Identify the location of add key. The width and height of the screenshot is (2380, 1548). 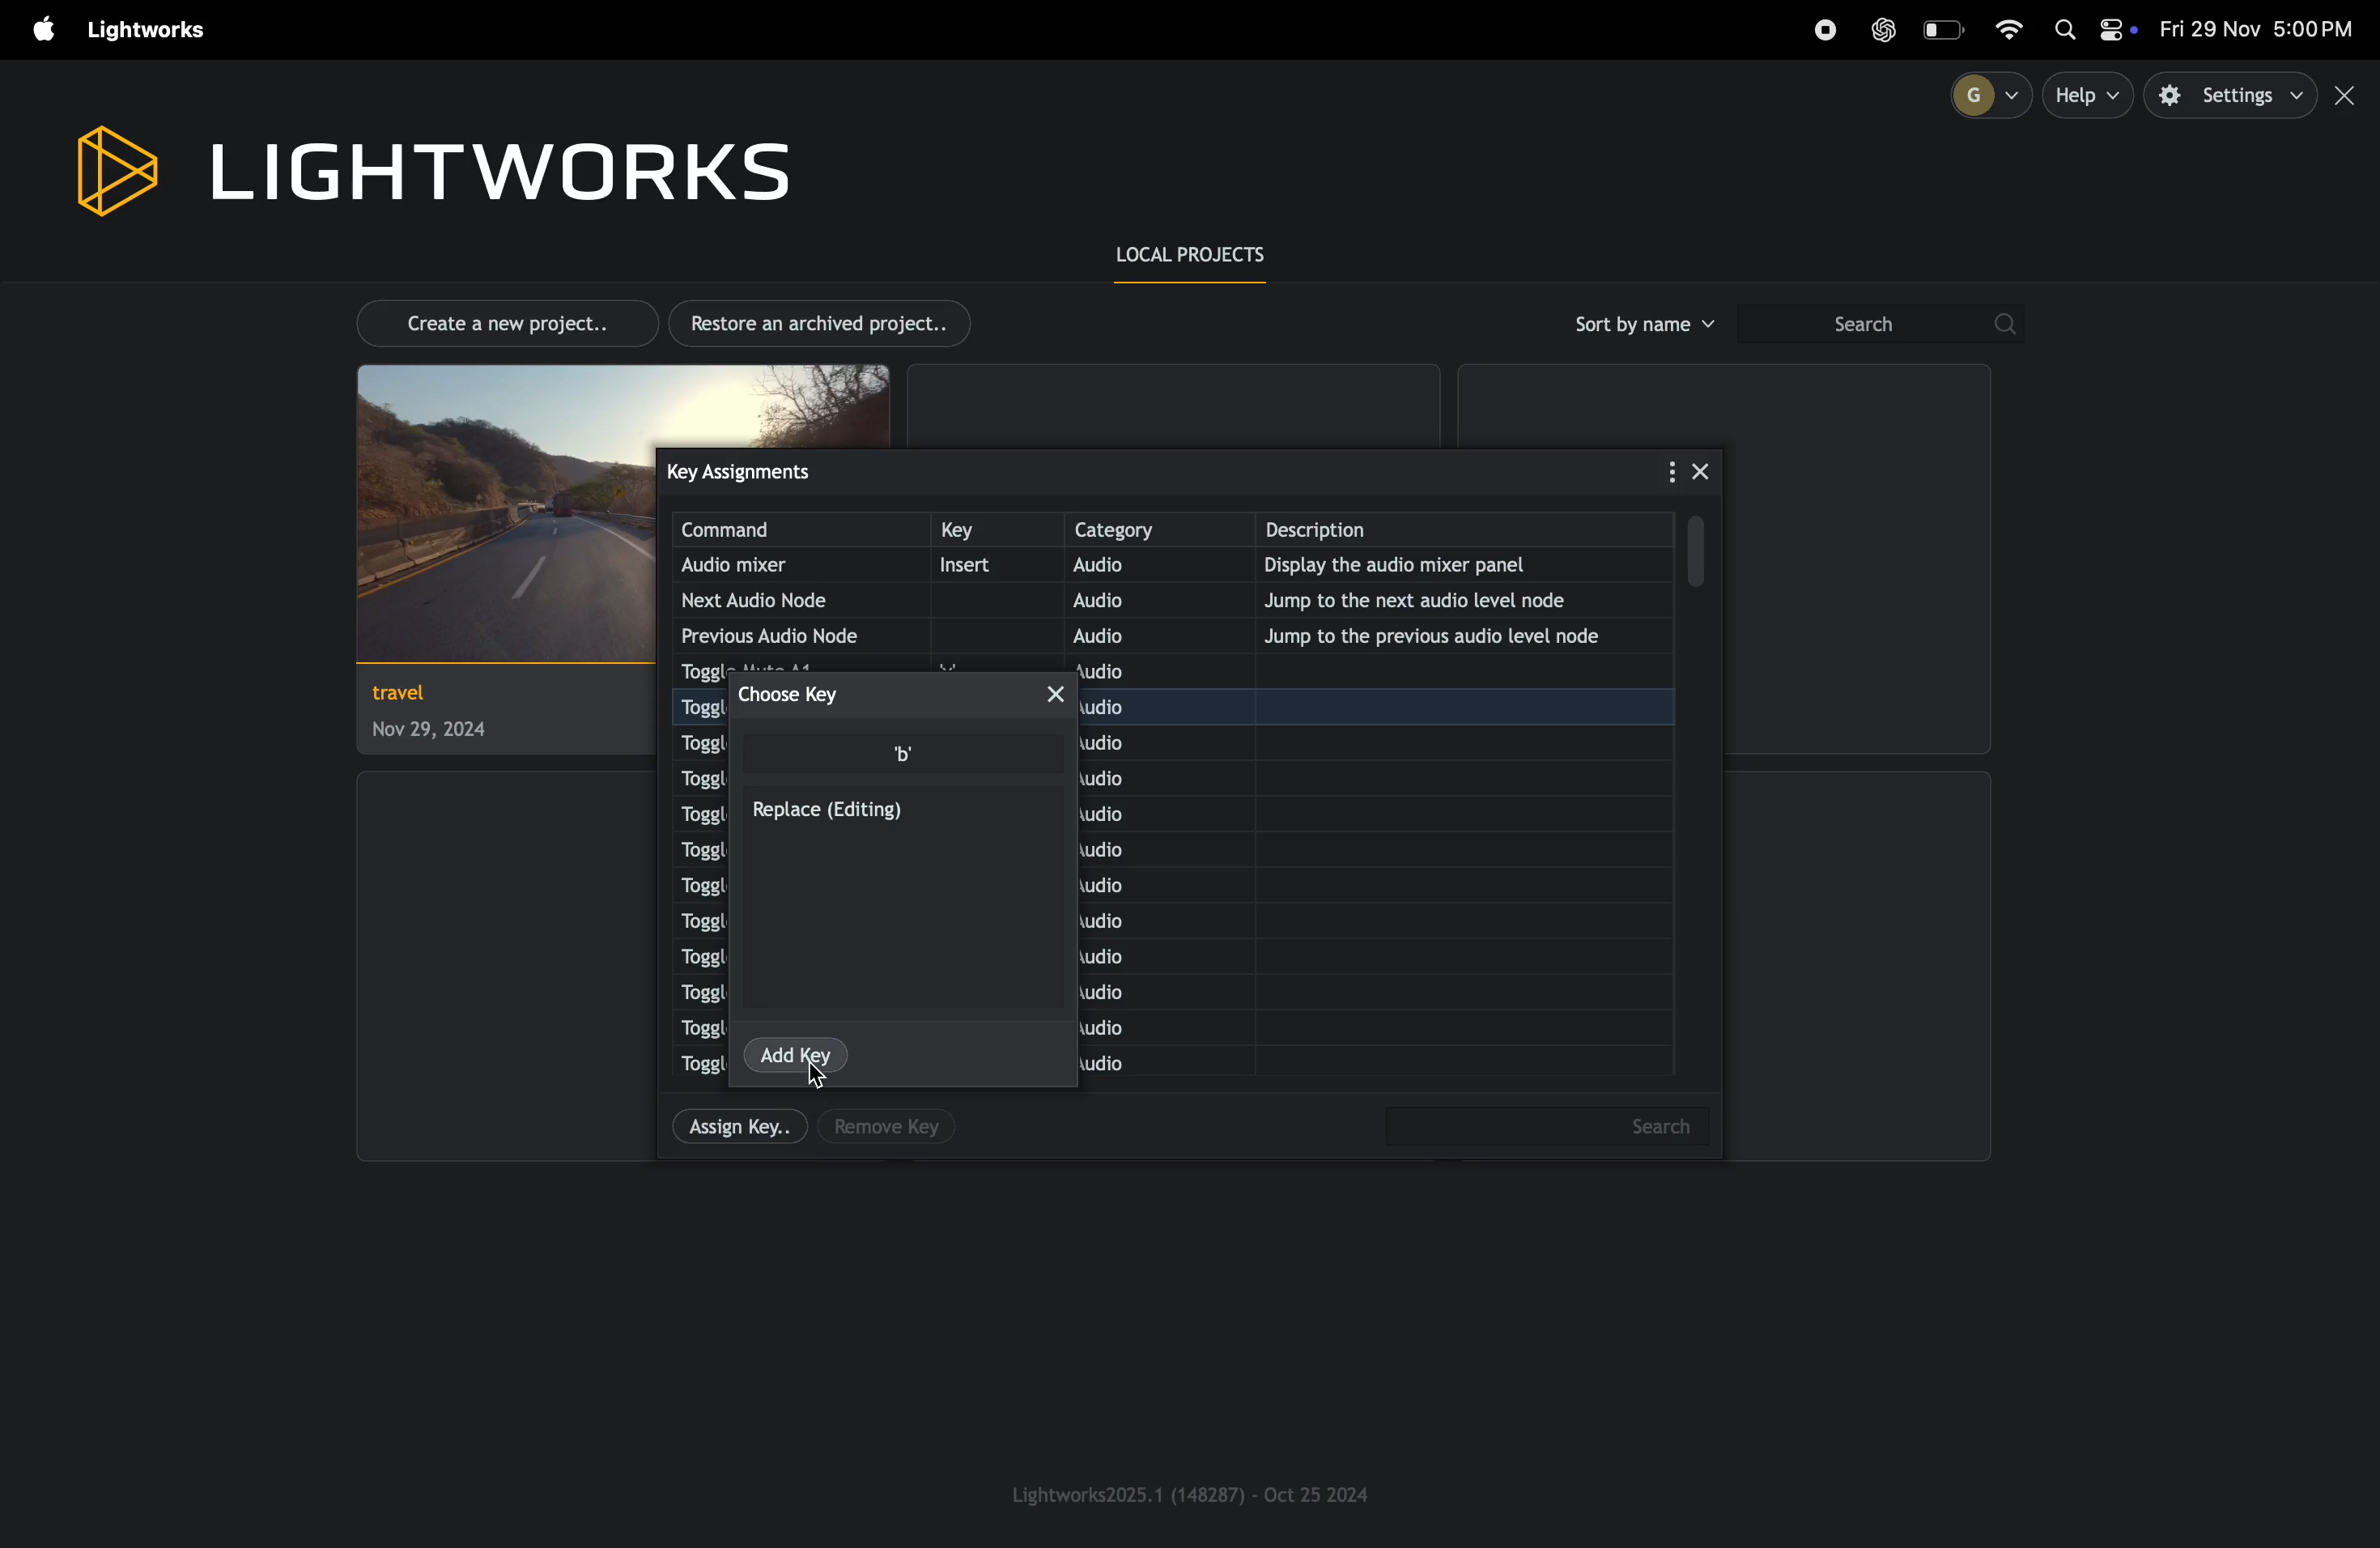
(799, 1052).